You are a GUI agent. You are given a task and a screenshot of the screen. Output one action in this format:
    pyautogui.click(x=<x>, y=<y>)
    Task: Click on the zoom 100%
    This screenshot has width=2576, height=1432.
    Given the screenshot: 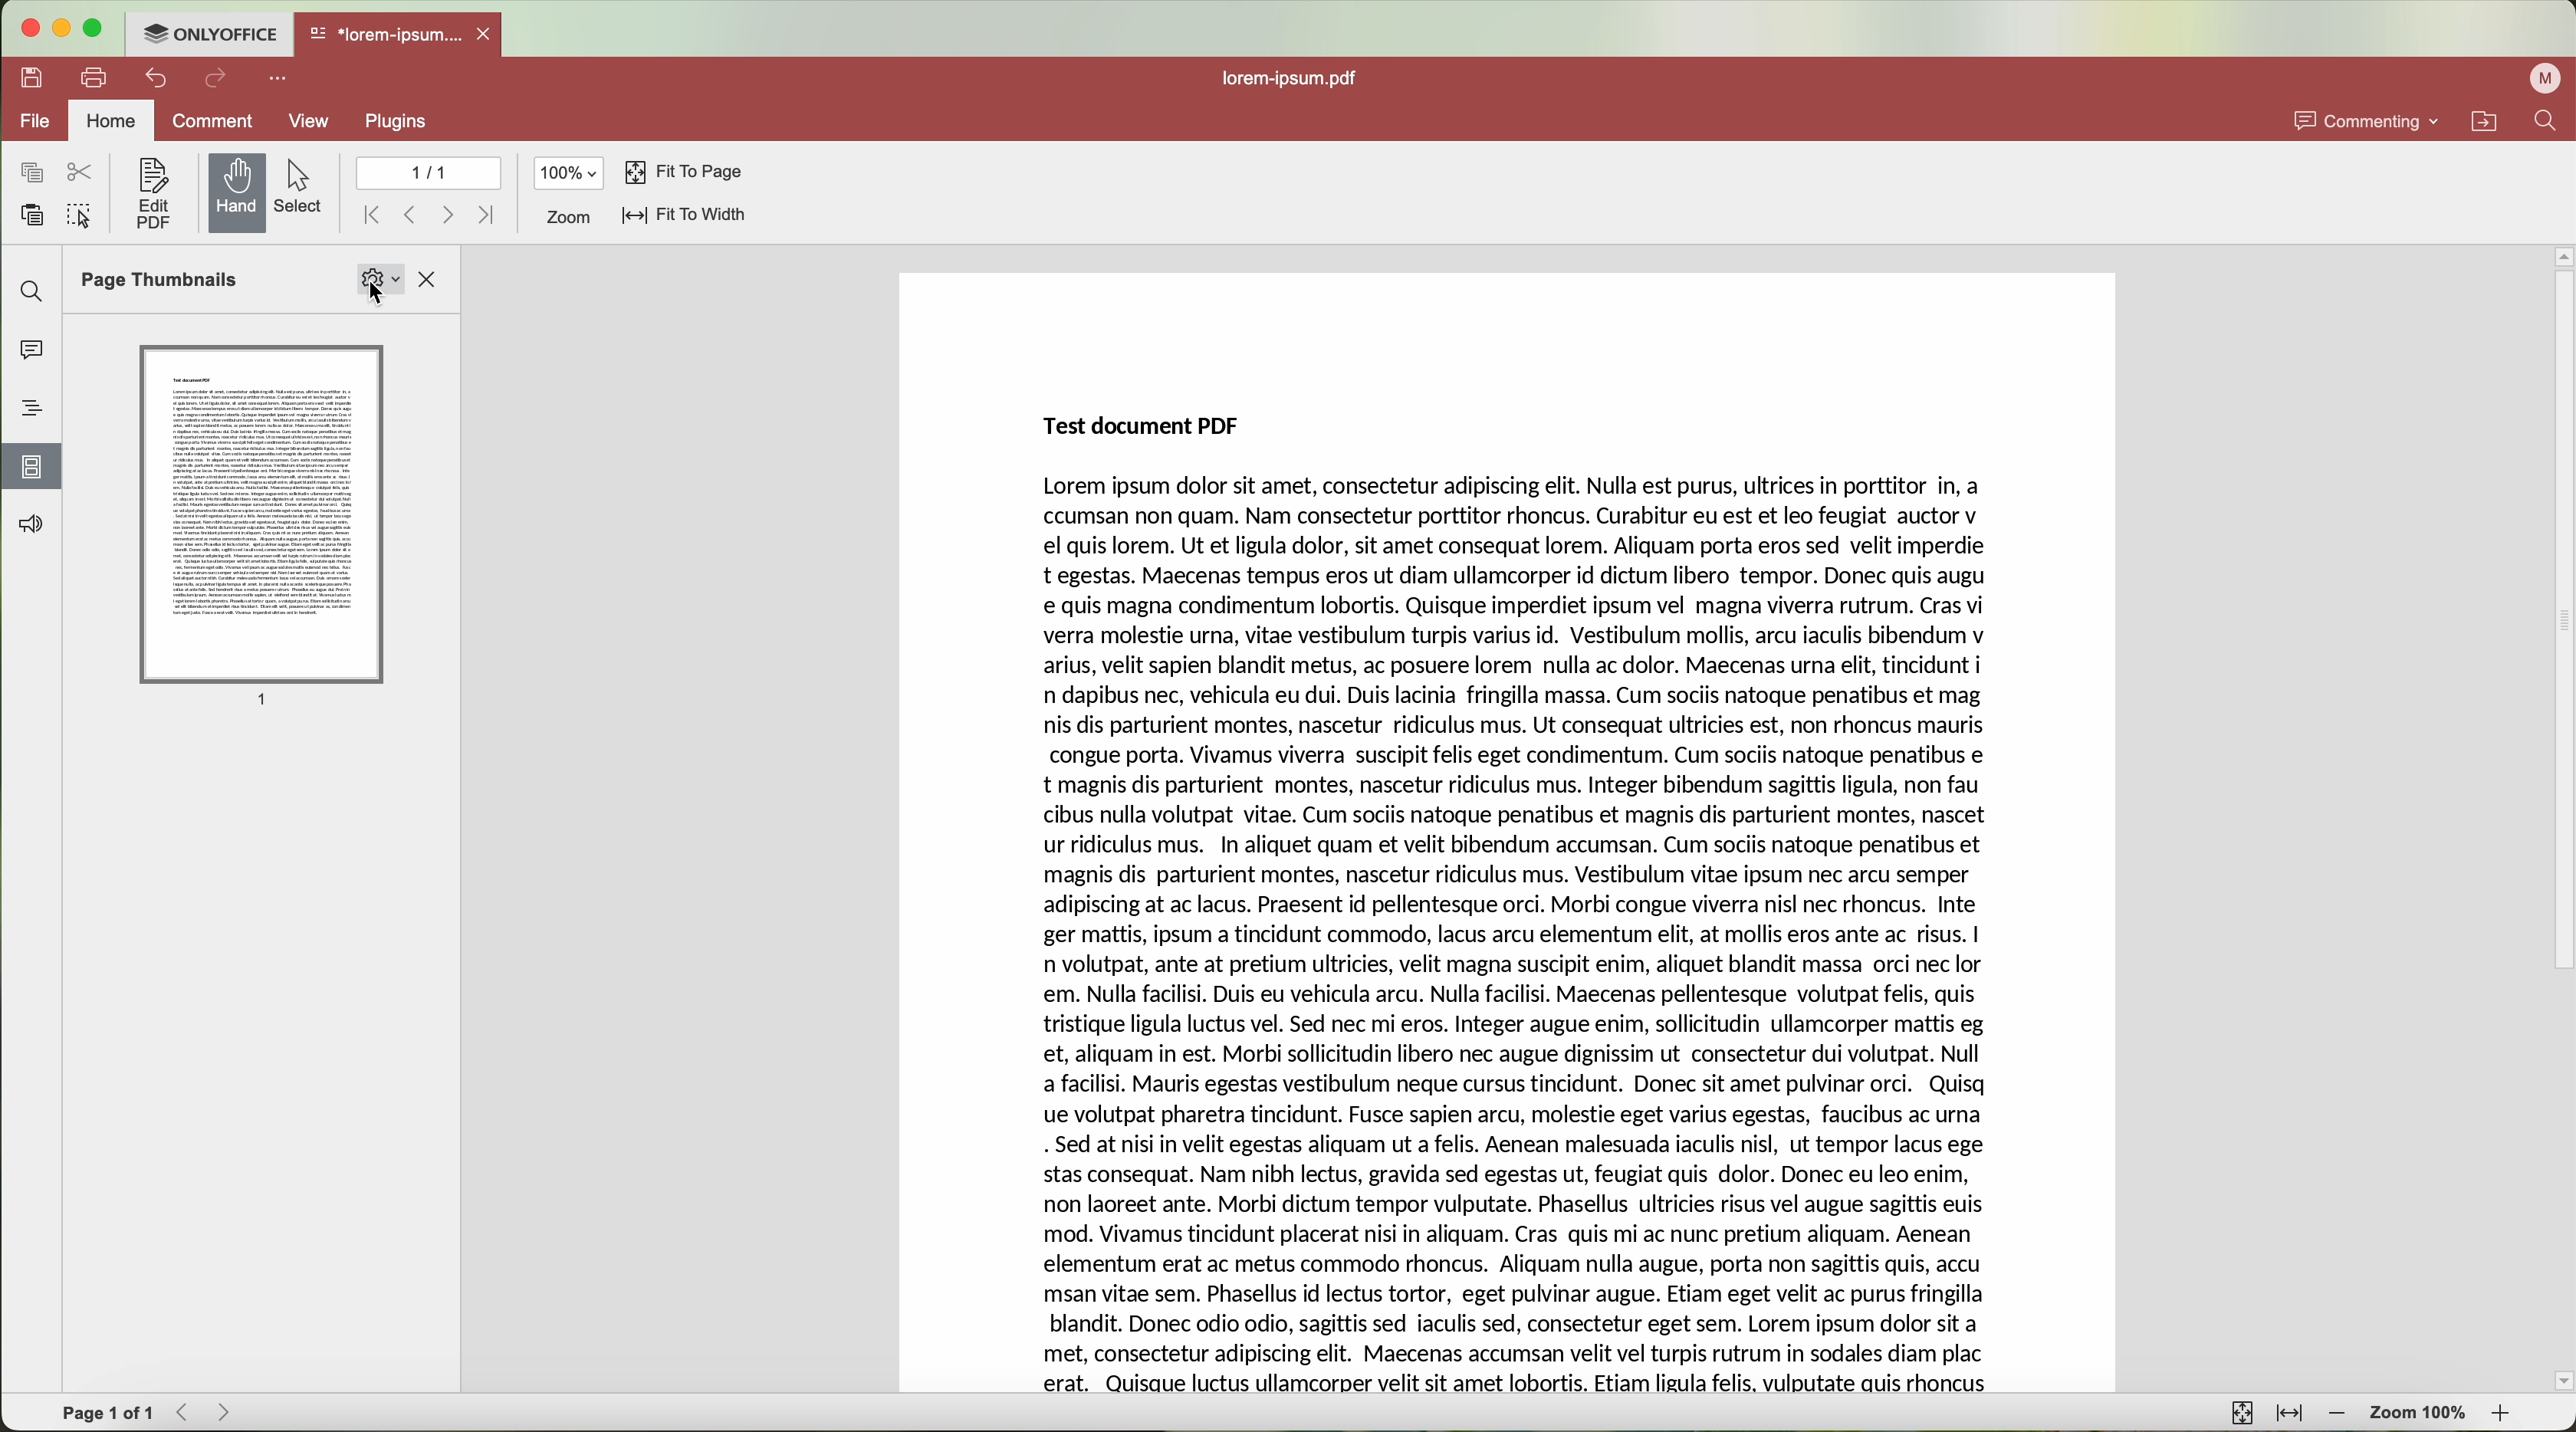 What is the action you would take?
    pyautogui.click(x=2421, y=1413)
    